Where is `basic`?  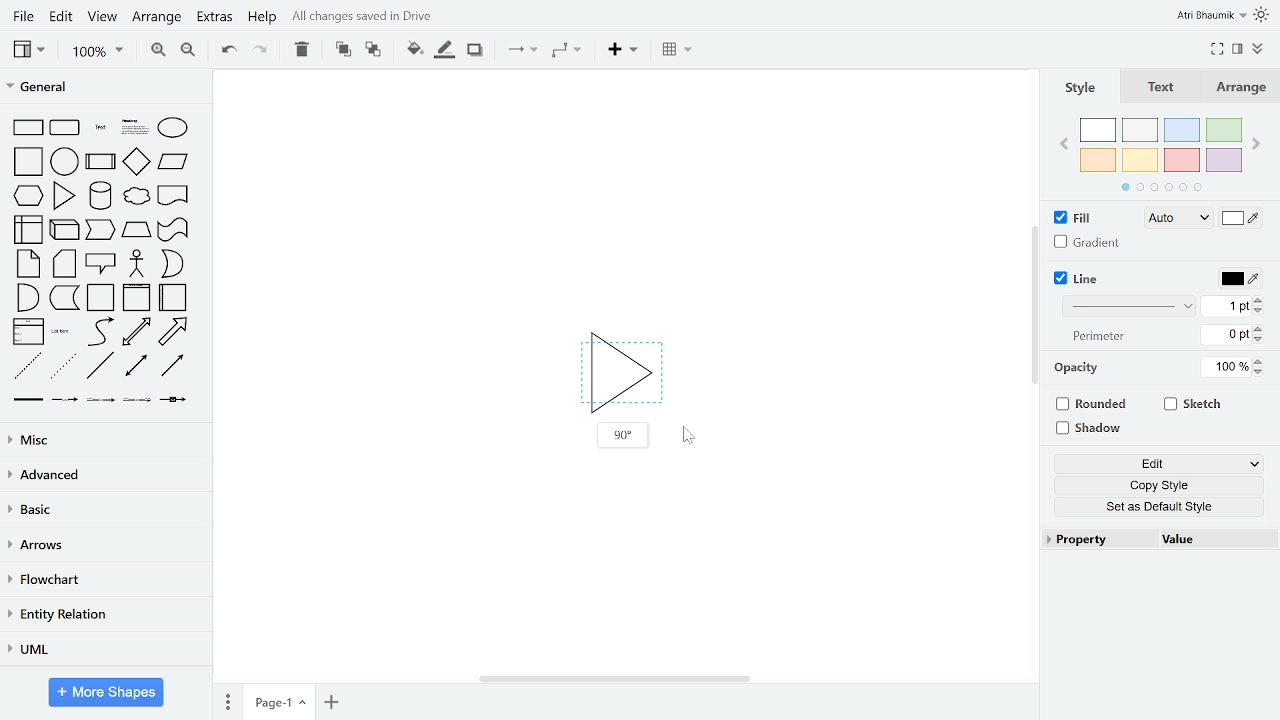 basic is located at coordinates (103, 511).